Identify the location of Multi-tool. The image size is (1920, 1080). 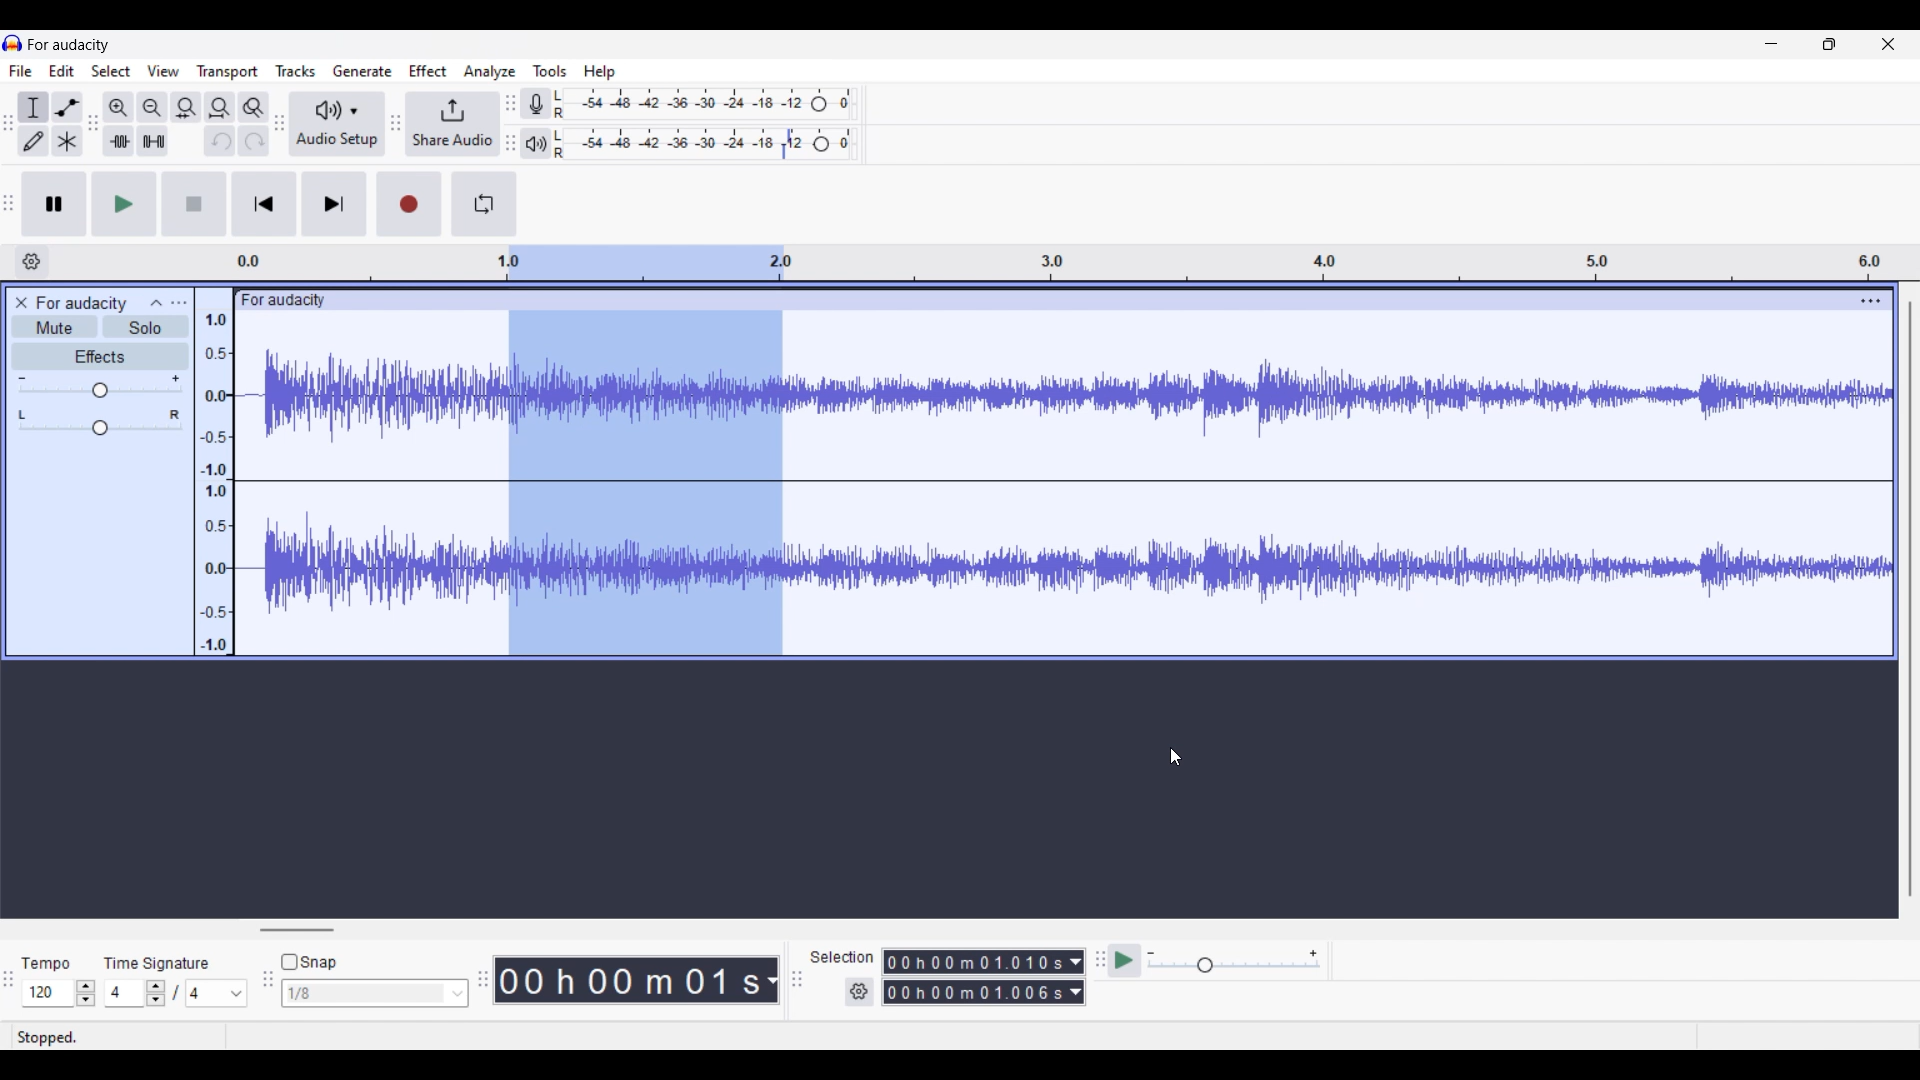
(66, 141).